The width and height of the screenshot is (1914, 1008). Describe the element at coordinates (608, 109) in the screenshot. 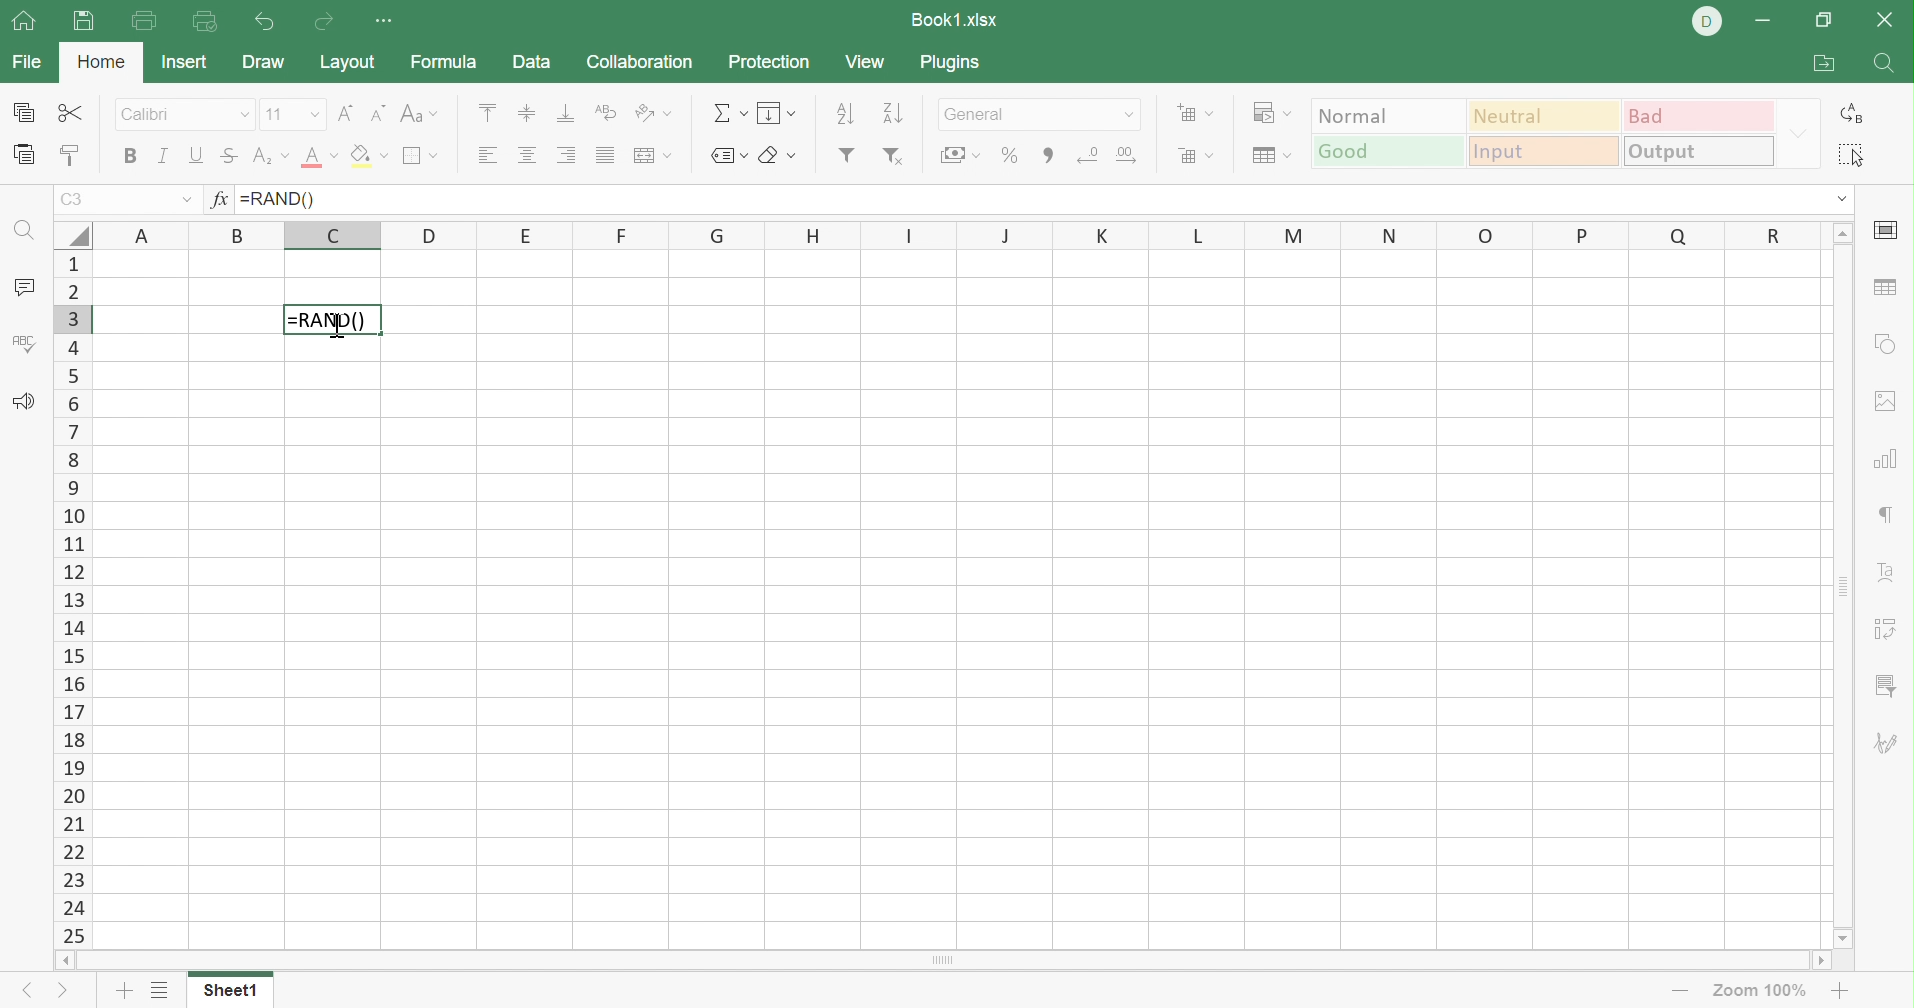

I see `Wrap text` at that location.